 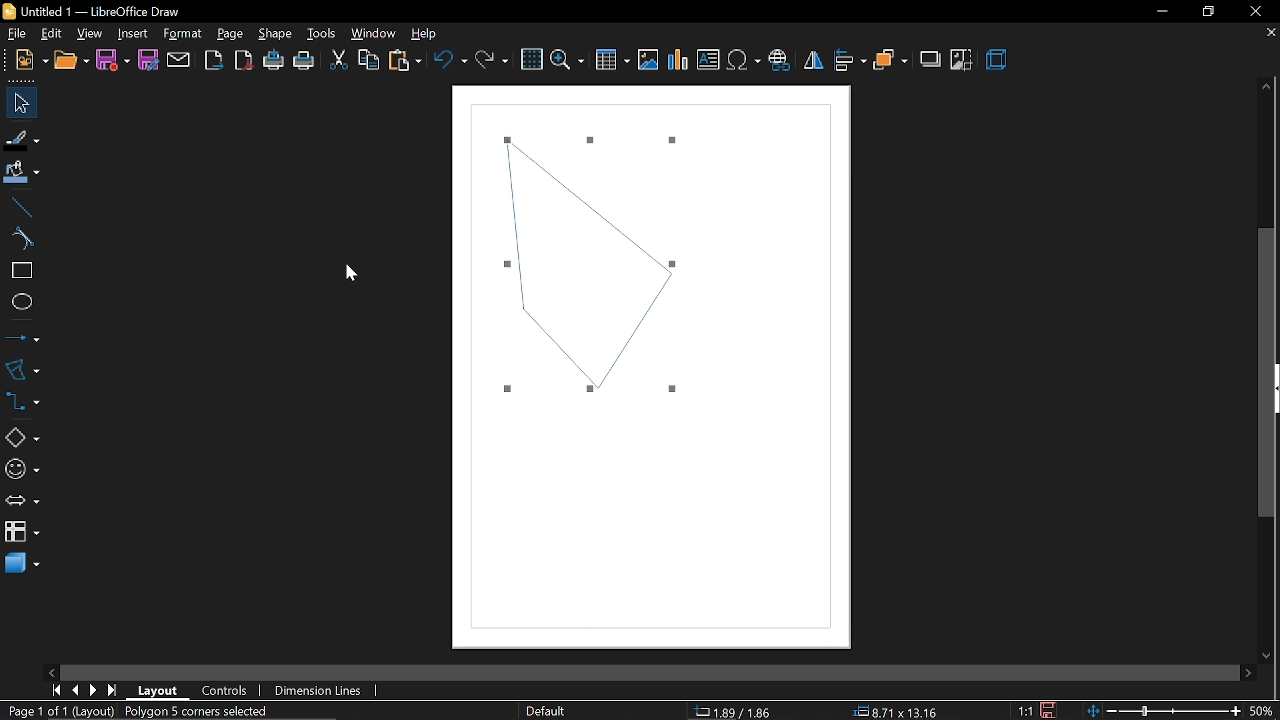 What do you see at coordinates (892, 708) in the screenshot?
I see `position 00X00` at bounding box center [892, 708].